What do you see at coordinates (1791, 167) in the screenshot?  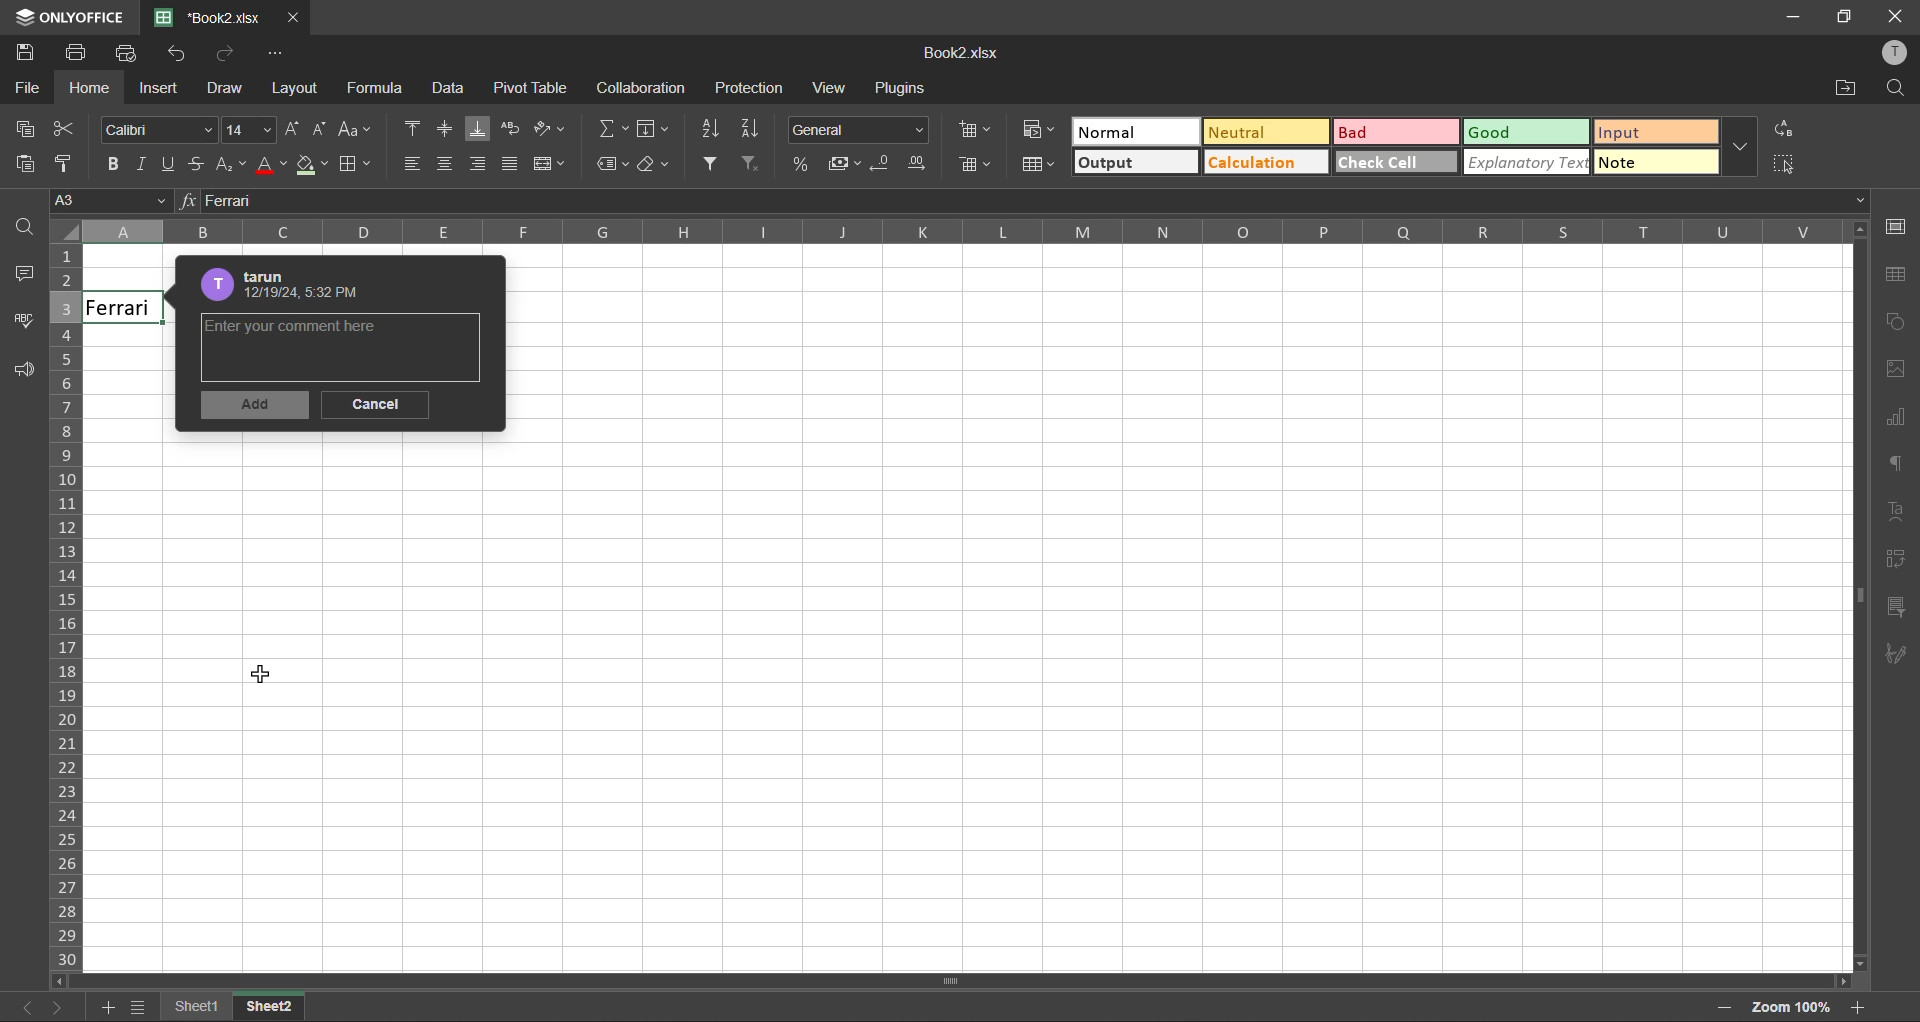 I see `select cell` at bounding box center [1791, 167].